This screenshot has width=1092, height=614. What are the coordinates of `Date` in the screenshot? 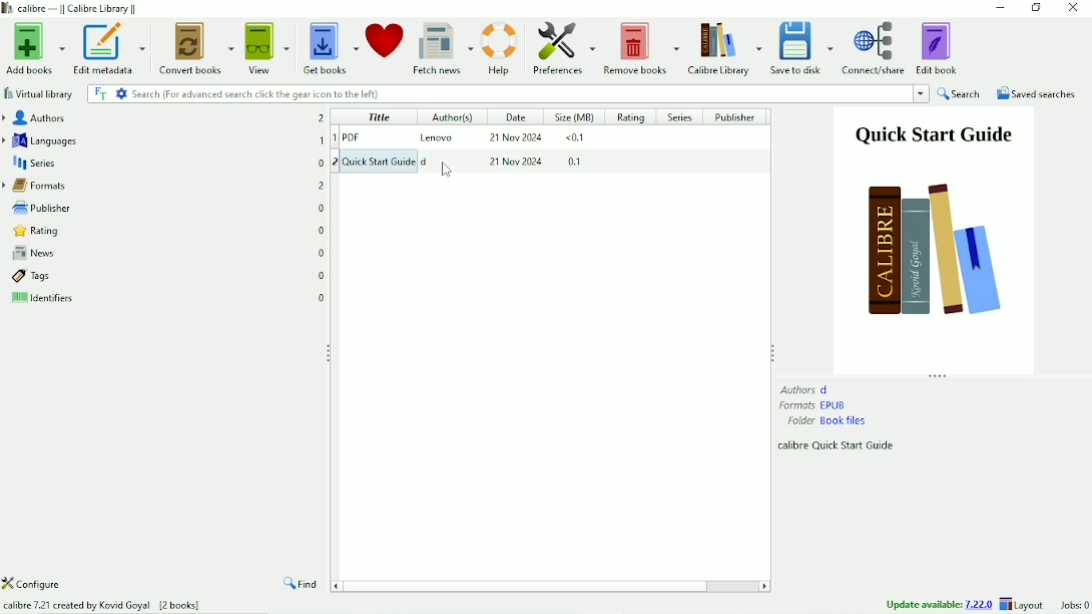 It's located at (514, 116).